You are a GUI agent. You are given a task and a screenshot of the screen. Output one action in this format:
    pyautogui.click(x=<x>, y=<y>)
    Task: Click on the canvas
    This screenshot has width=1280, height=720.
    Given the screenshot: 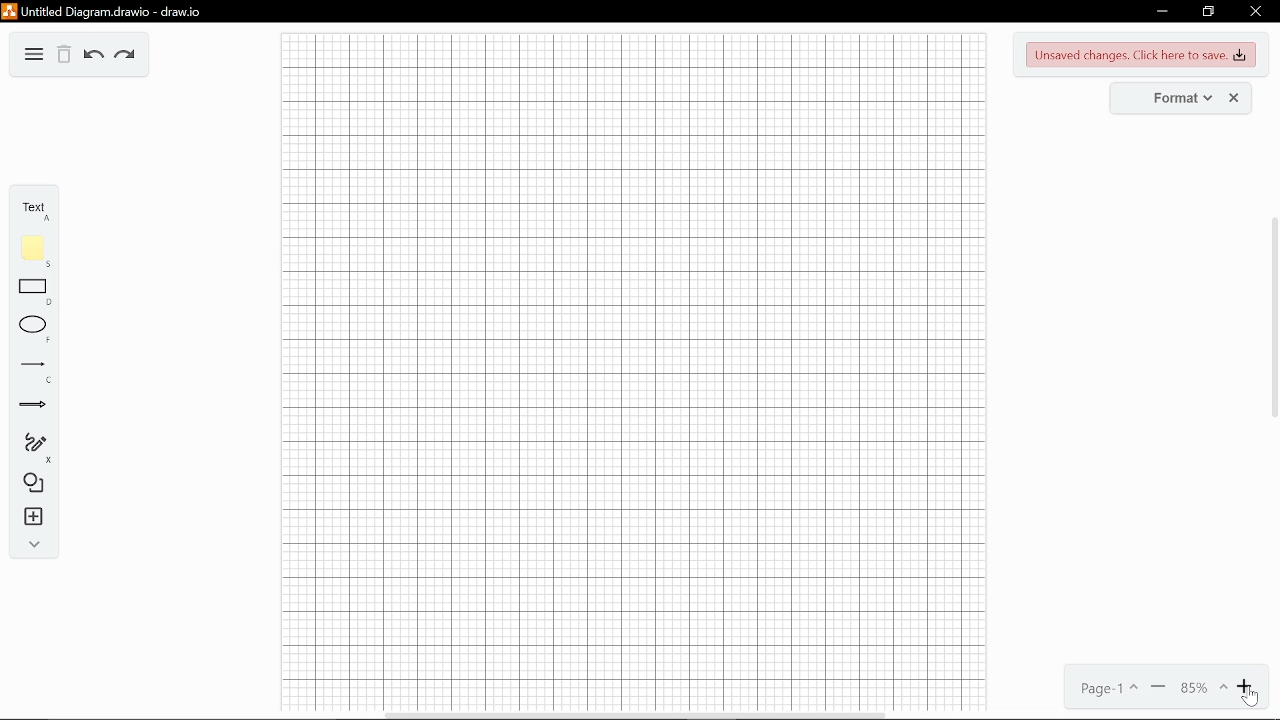 What is the action you would take?
    pyautogui.click(x=633, y=371)
    